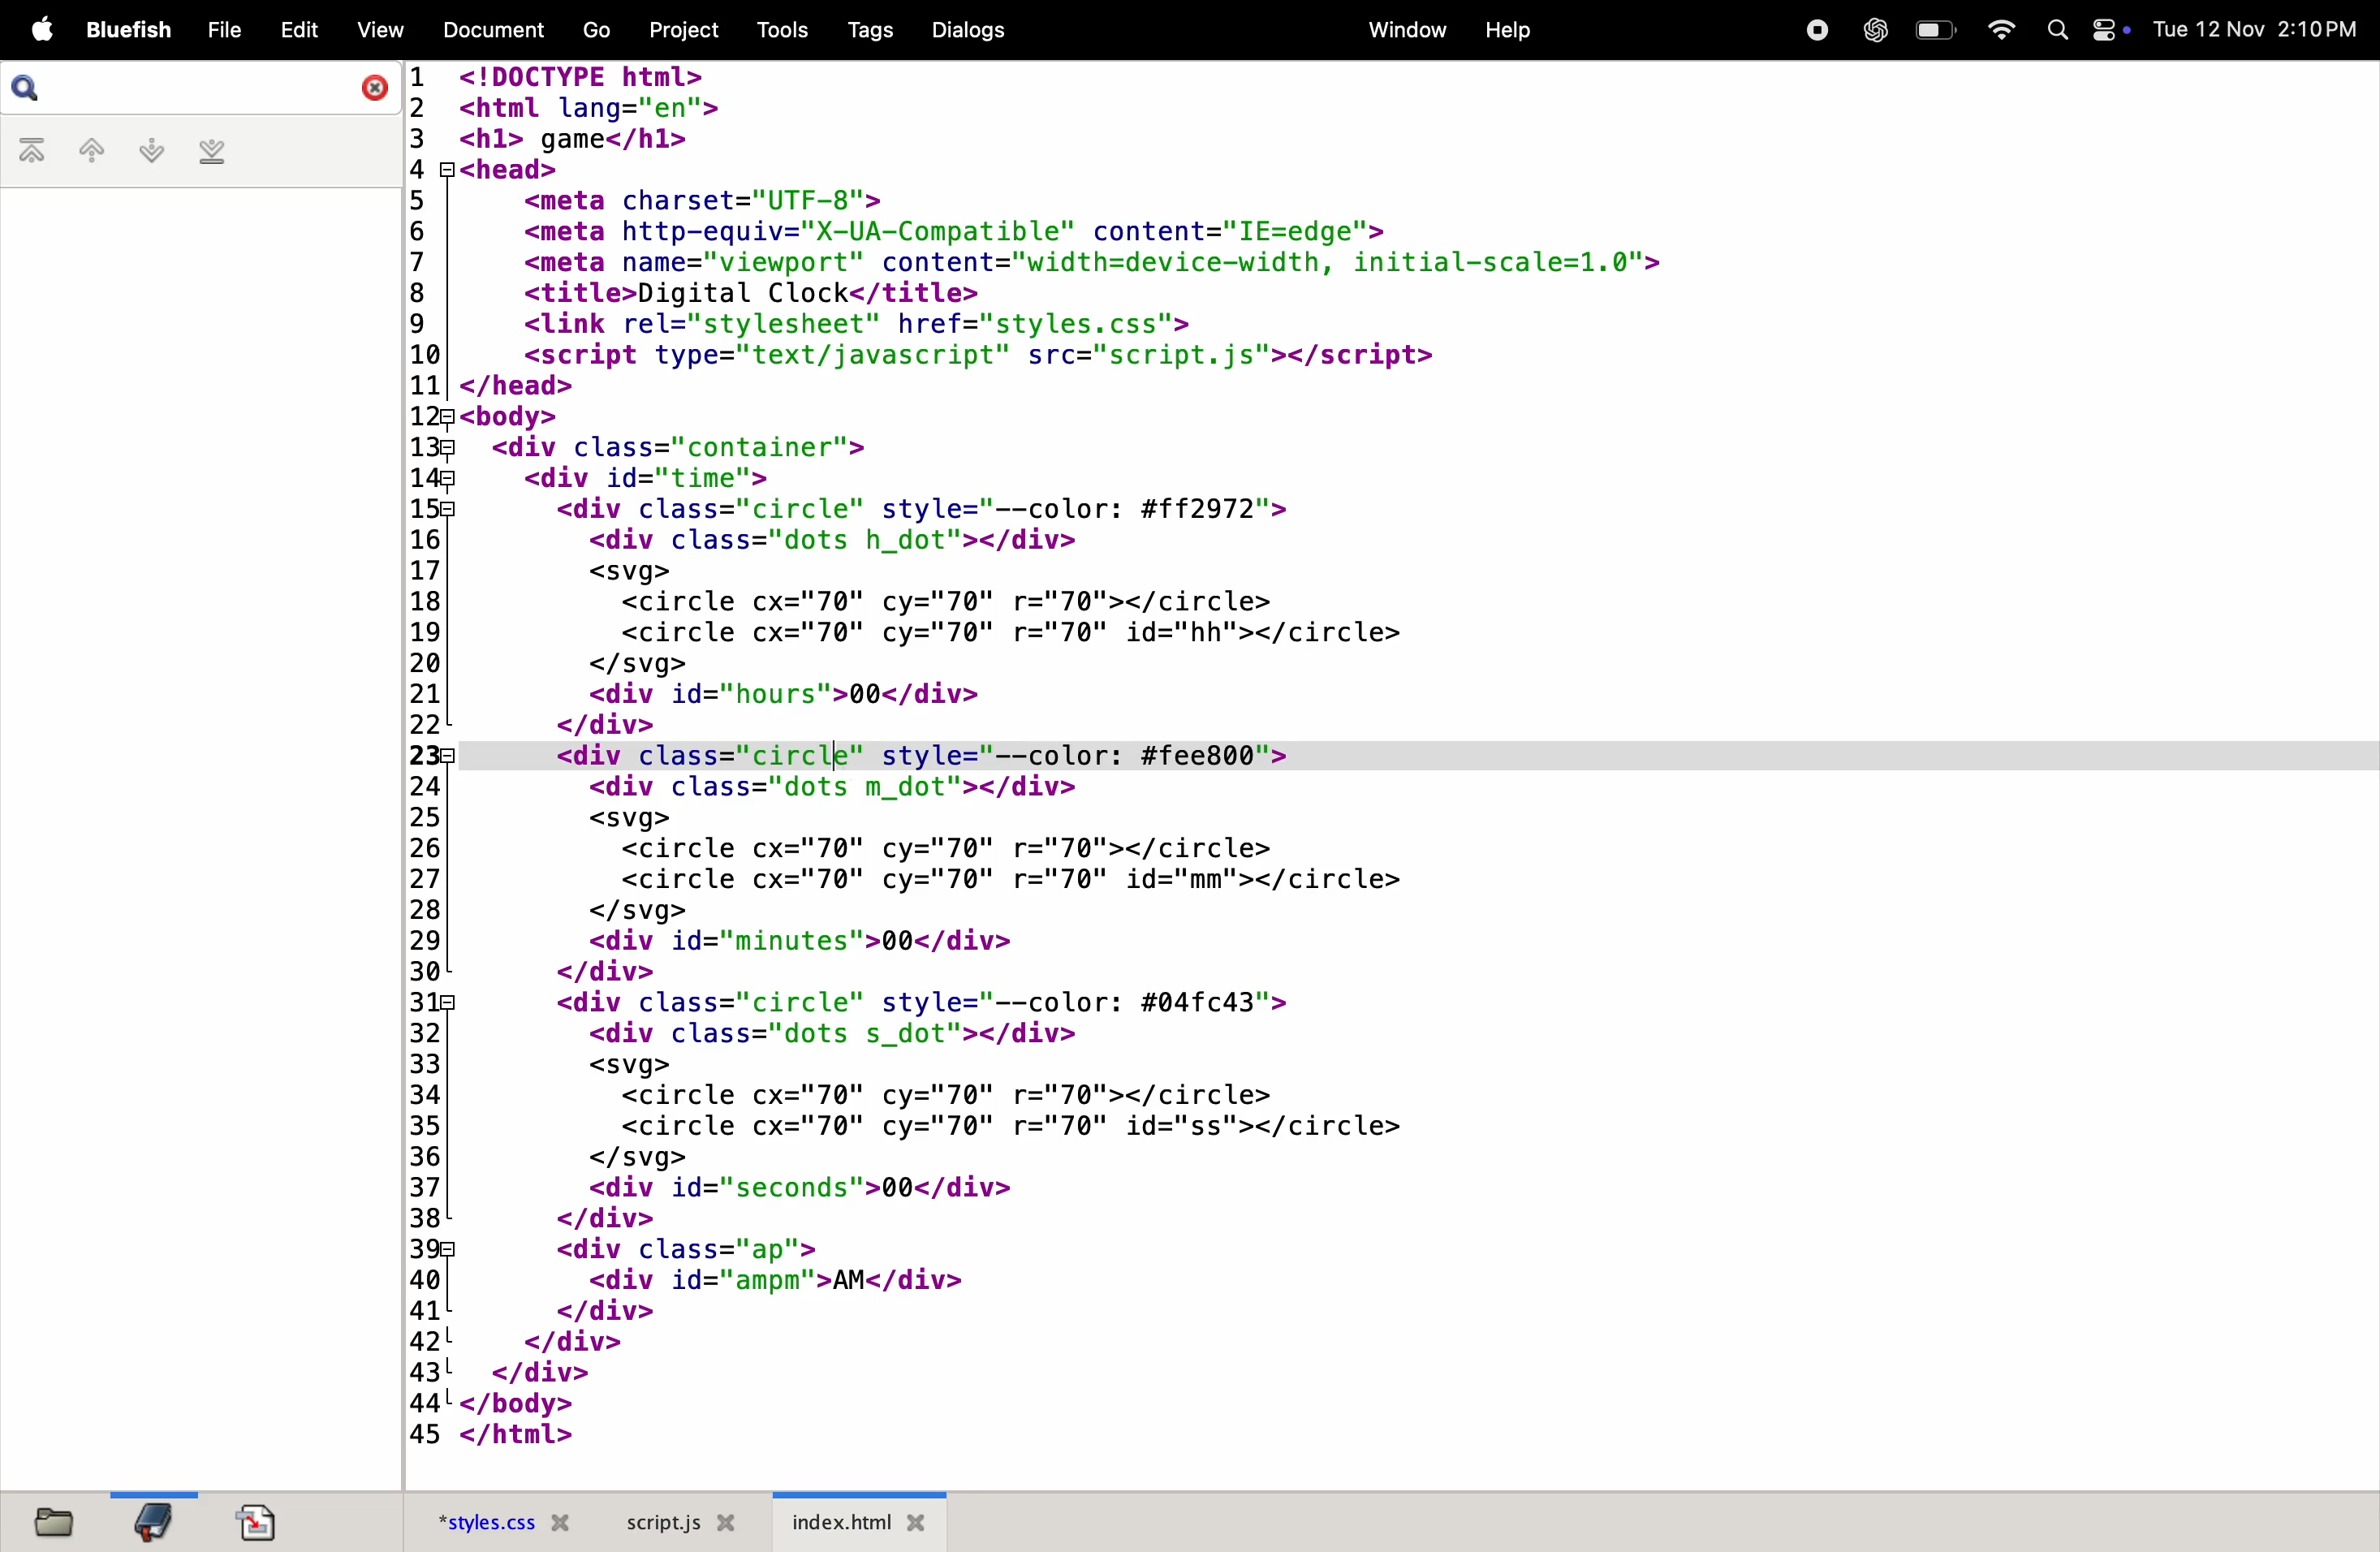 This screenshot has width=2380, height=1552. I want to click on date and time, so click(2254, 30).